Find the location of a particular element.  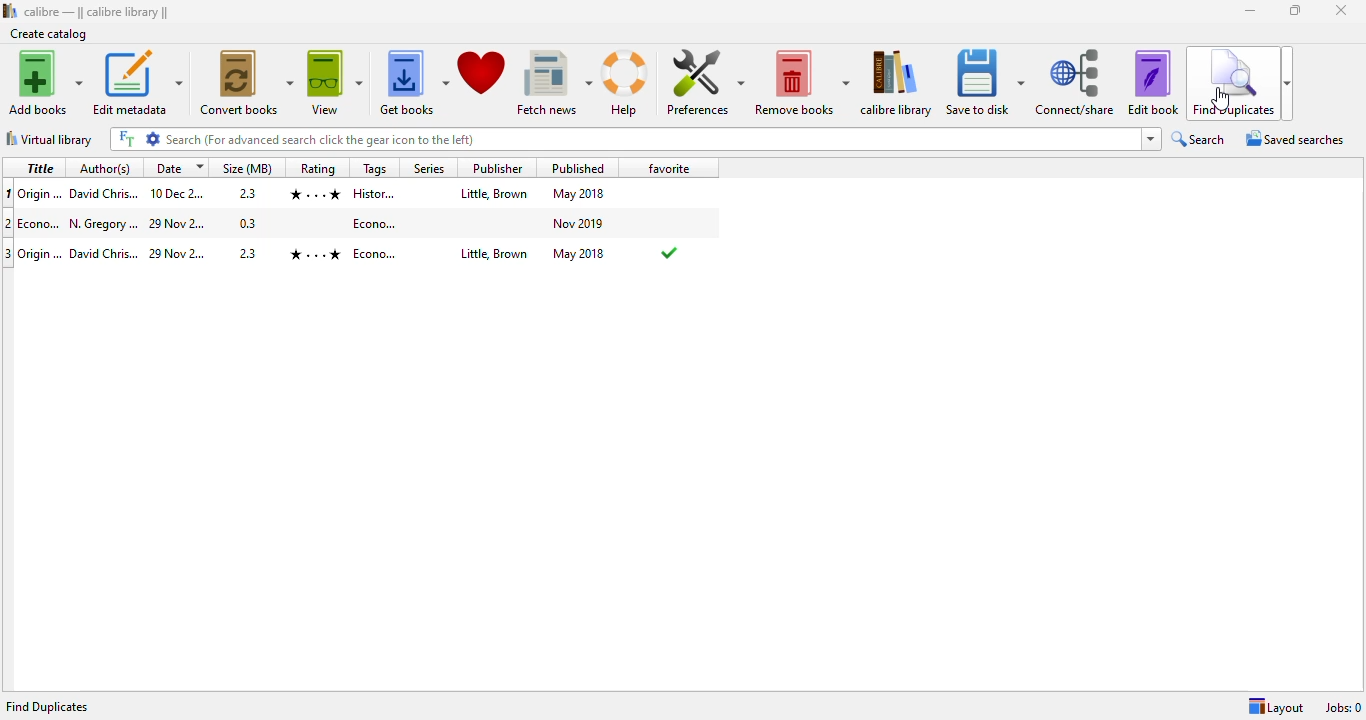

author(s) is located at coordinates (105, 168).